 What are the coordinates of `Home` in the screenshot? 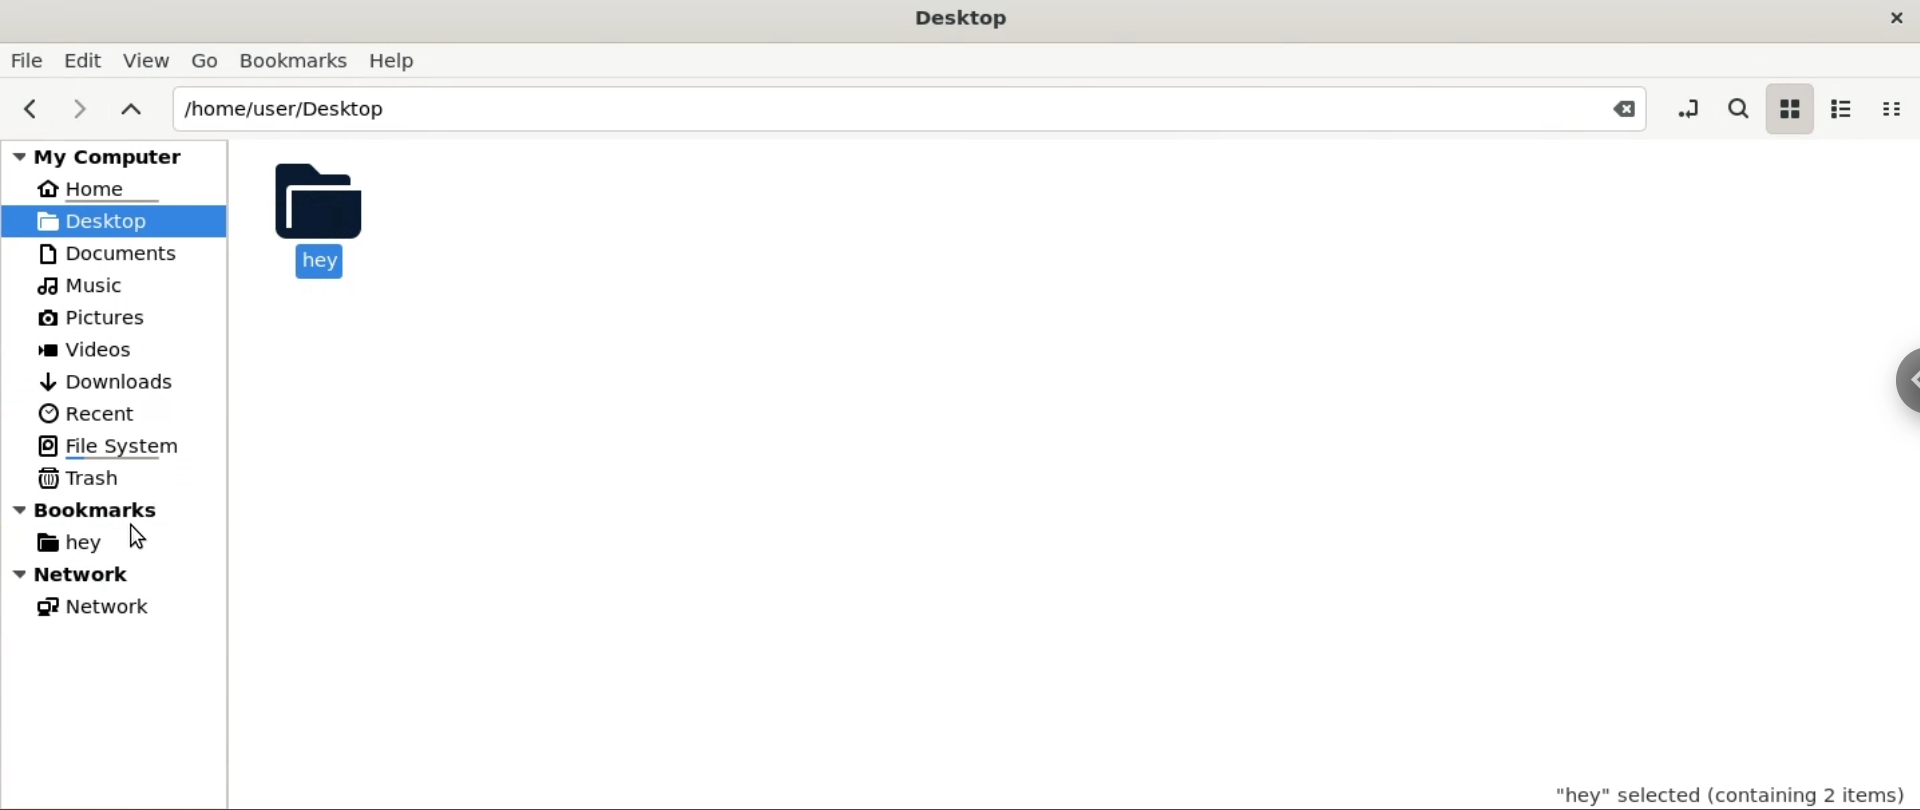 It's located at (93, 192).